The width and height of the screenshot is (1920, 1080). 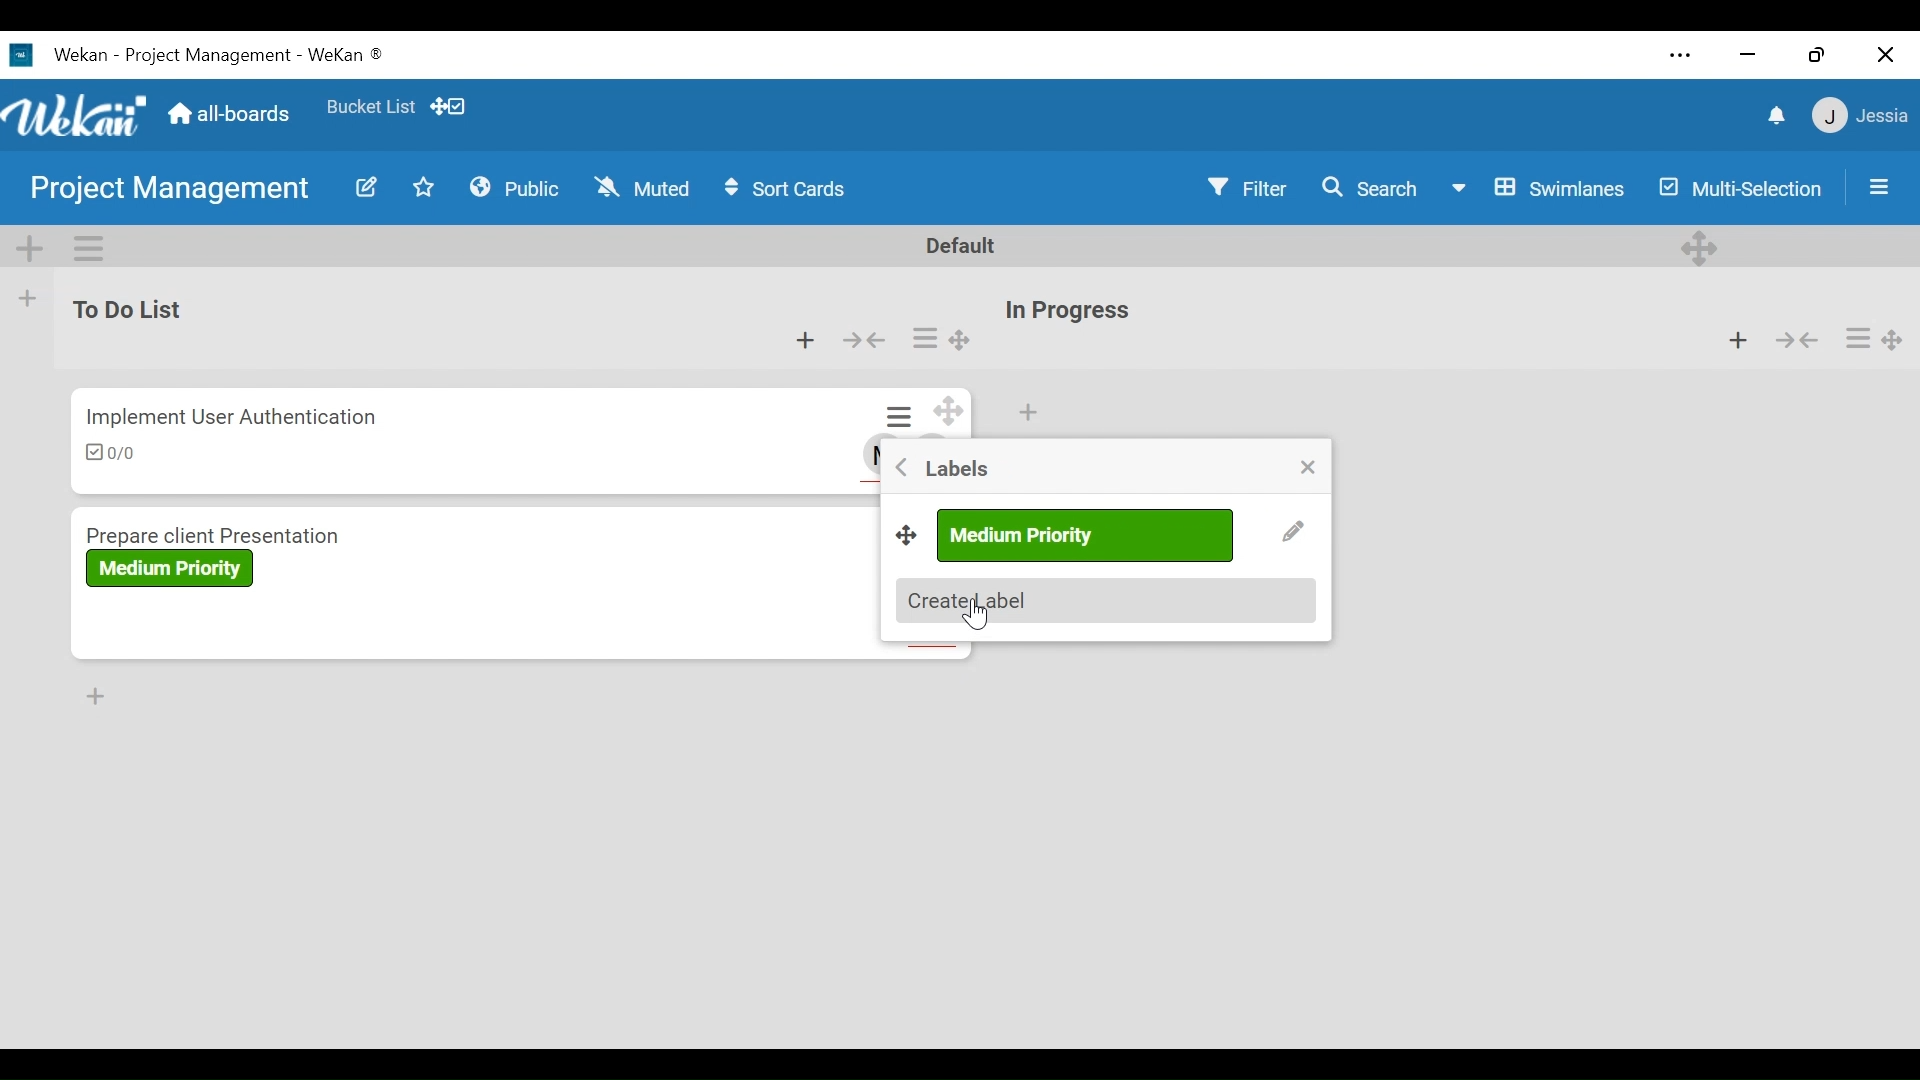 What do you see at coordinates (903, 418) in the screenshot?
I see `Card actions` at bounding box center [903, 418].